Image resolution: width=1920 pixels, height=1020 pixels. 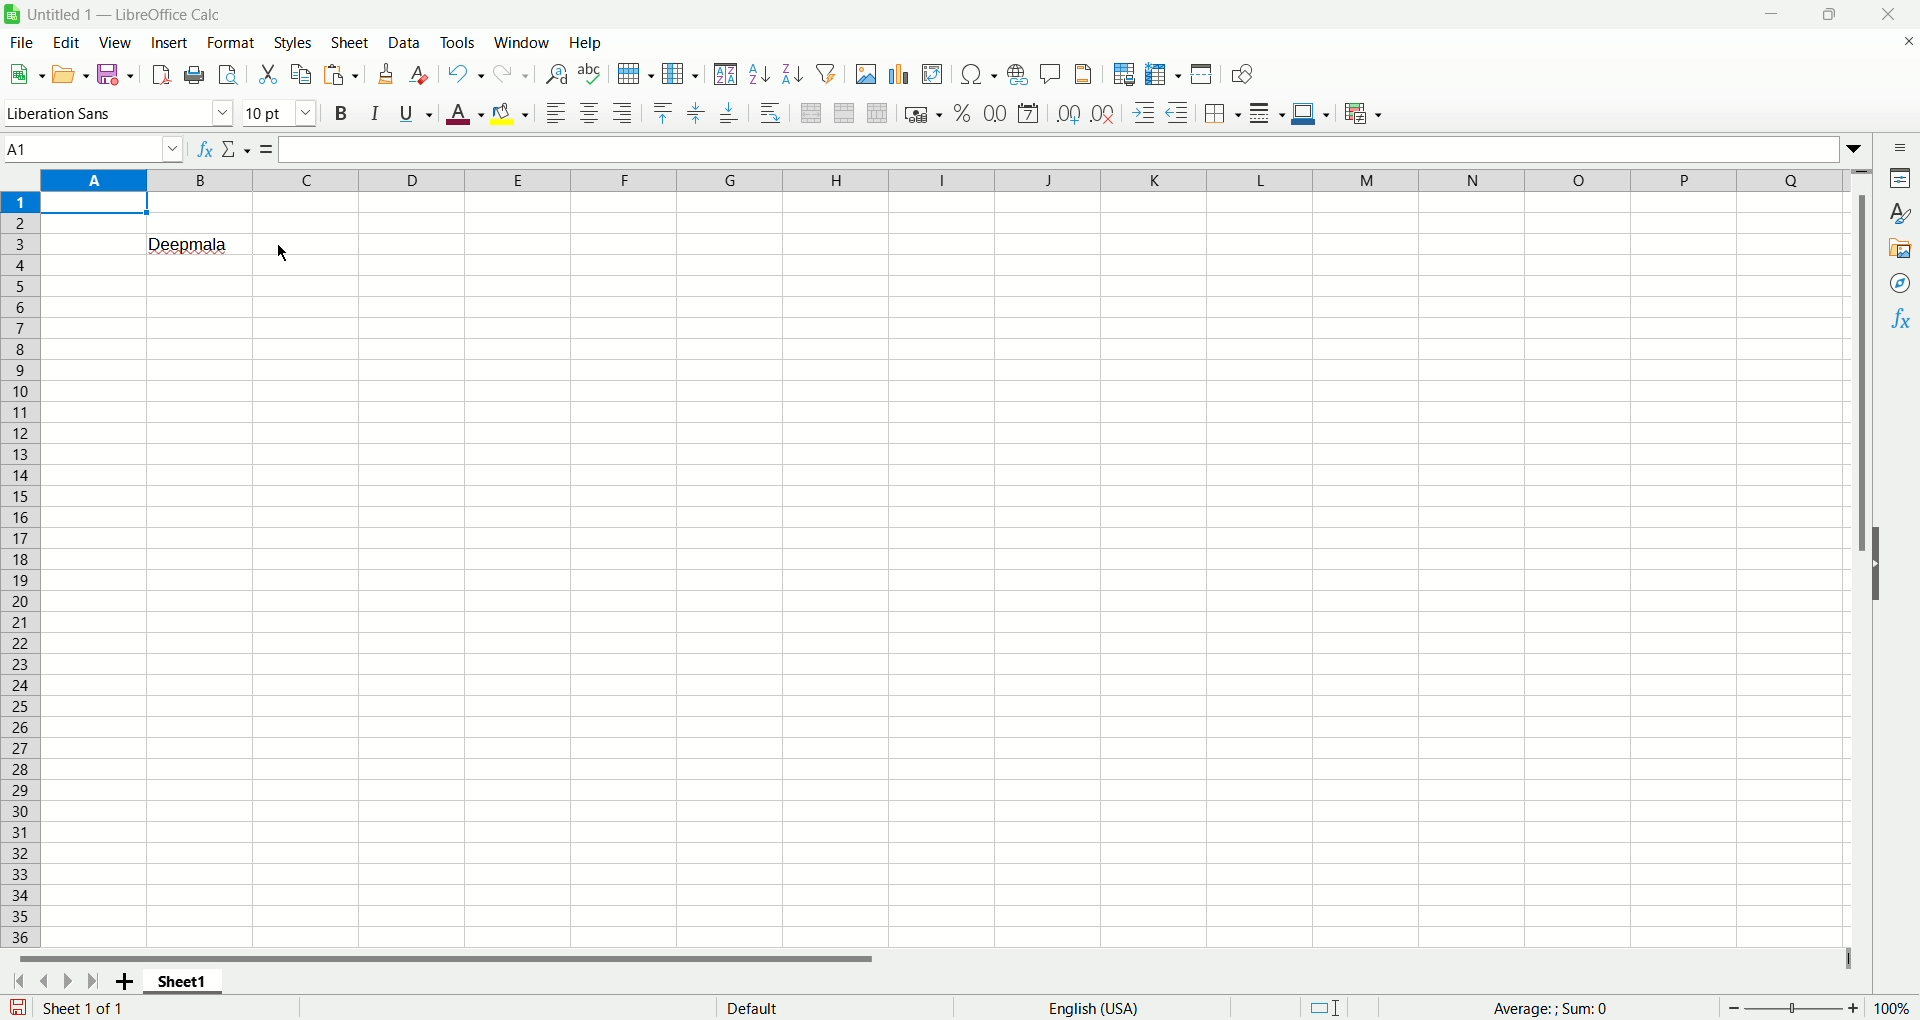 I want to click on Sort decending, so click(x=793, y=71).